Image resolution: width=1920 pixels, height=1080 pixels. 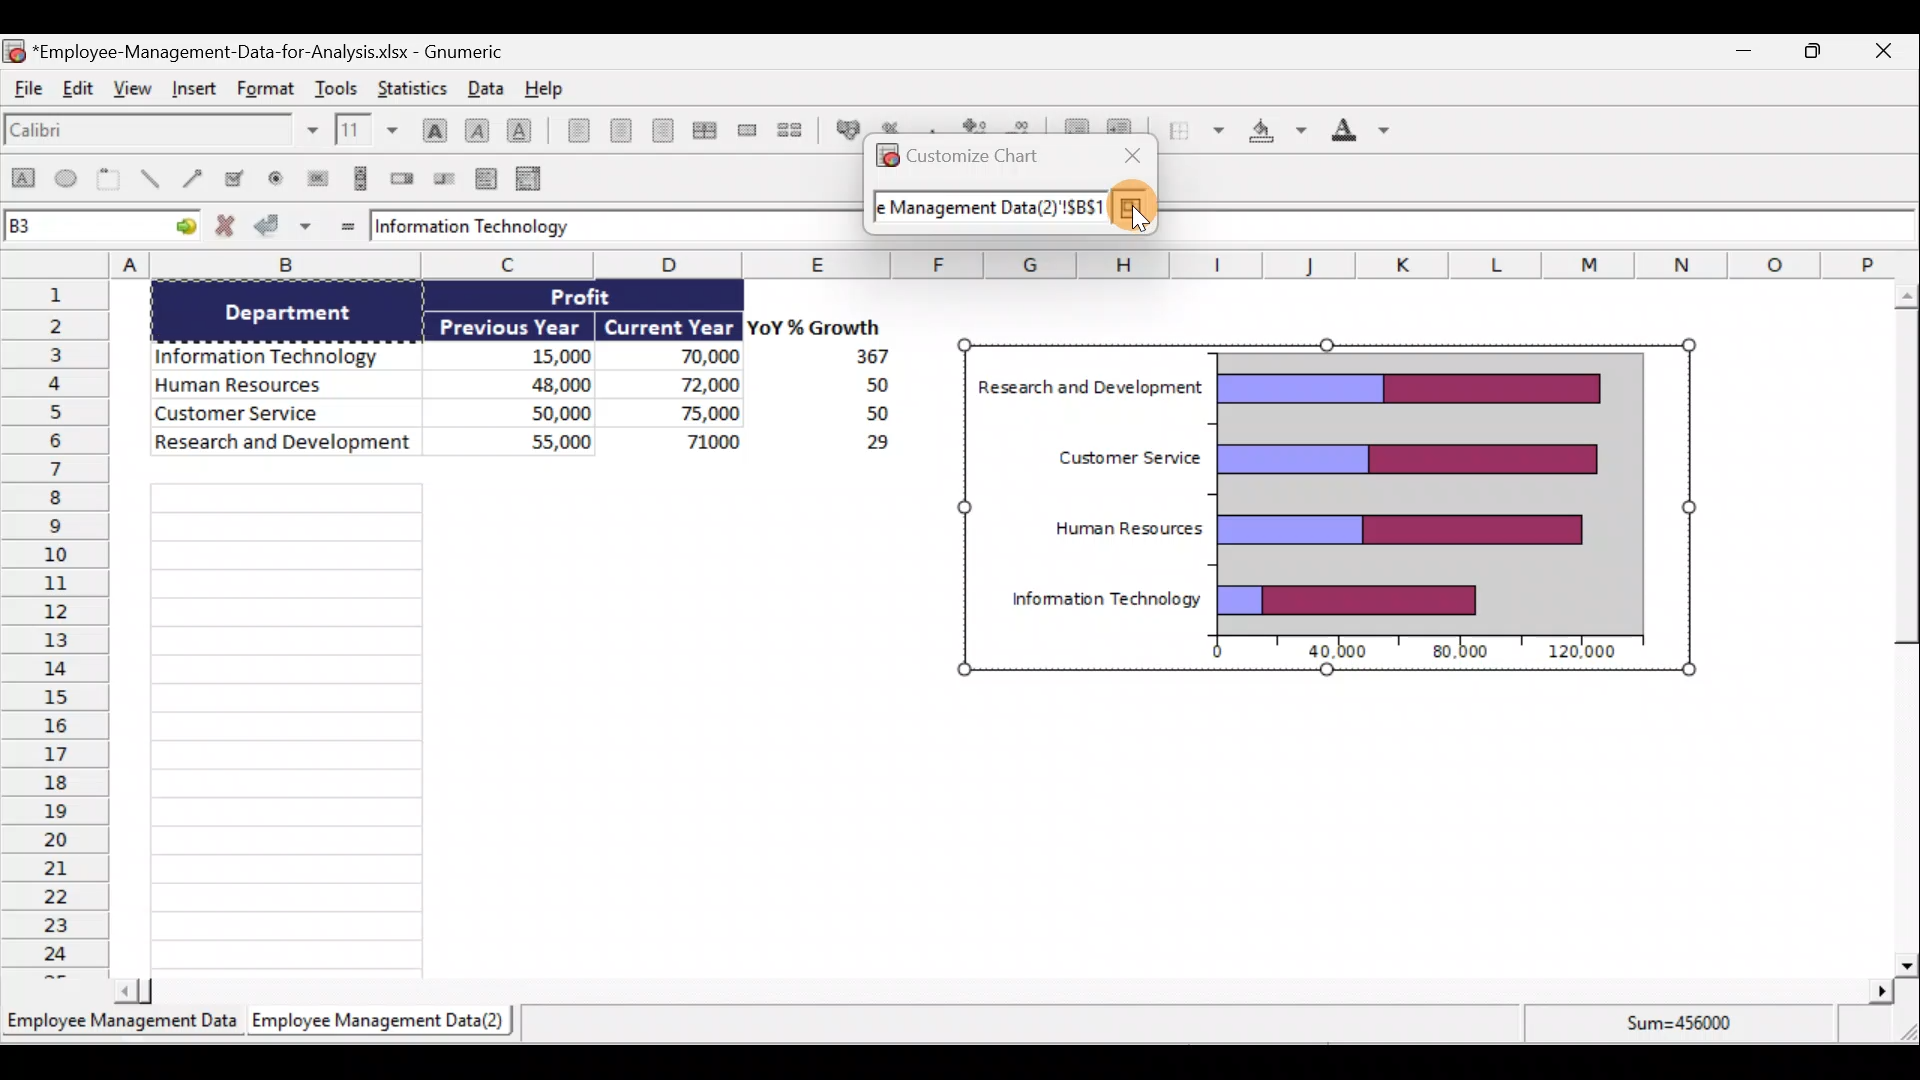 What do you see at coordinates (196, 95) in the screenshot?
I see `Insert` at bounding box center [196, 95].